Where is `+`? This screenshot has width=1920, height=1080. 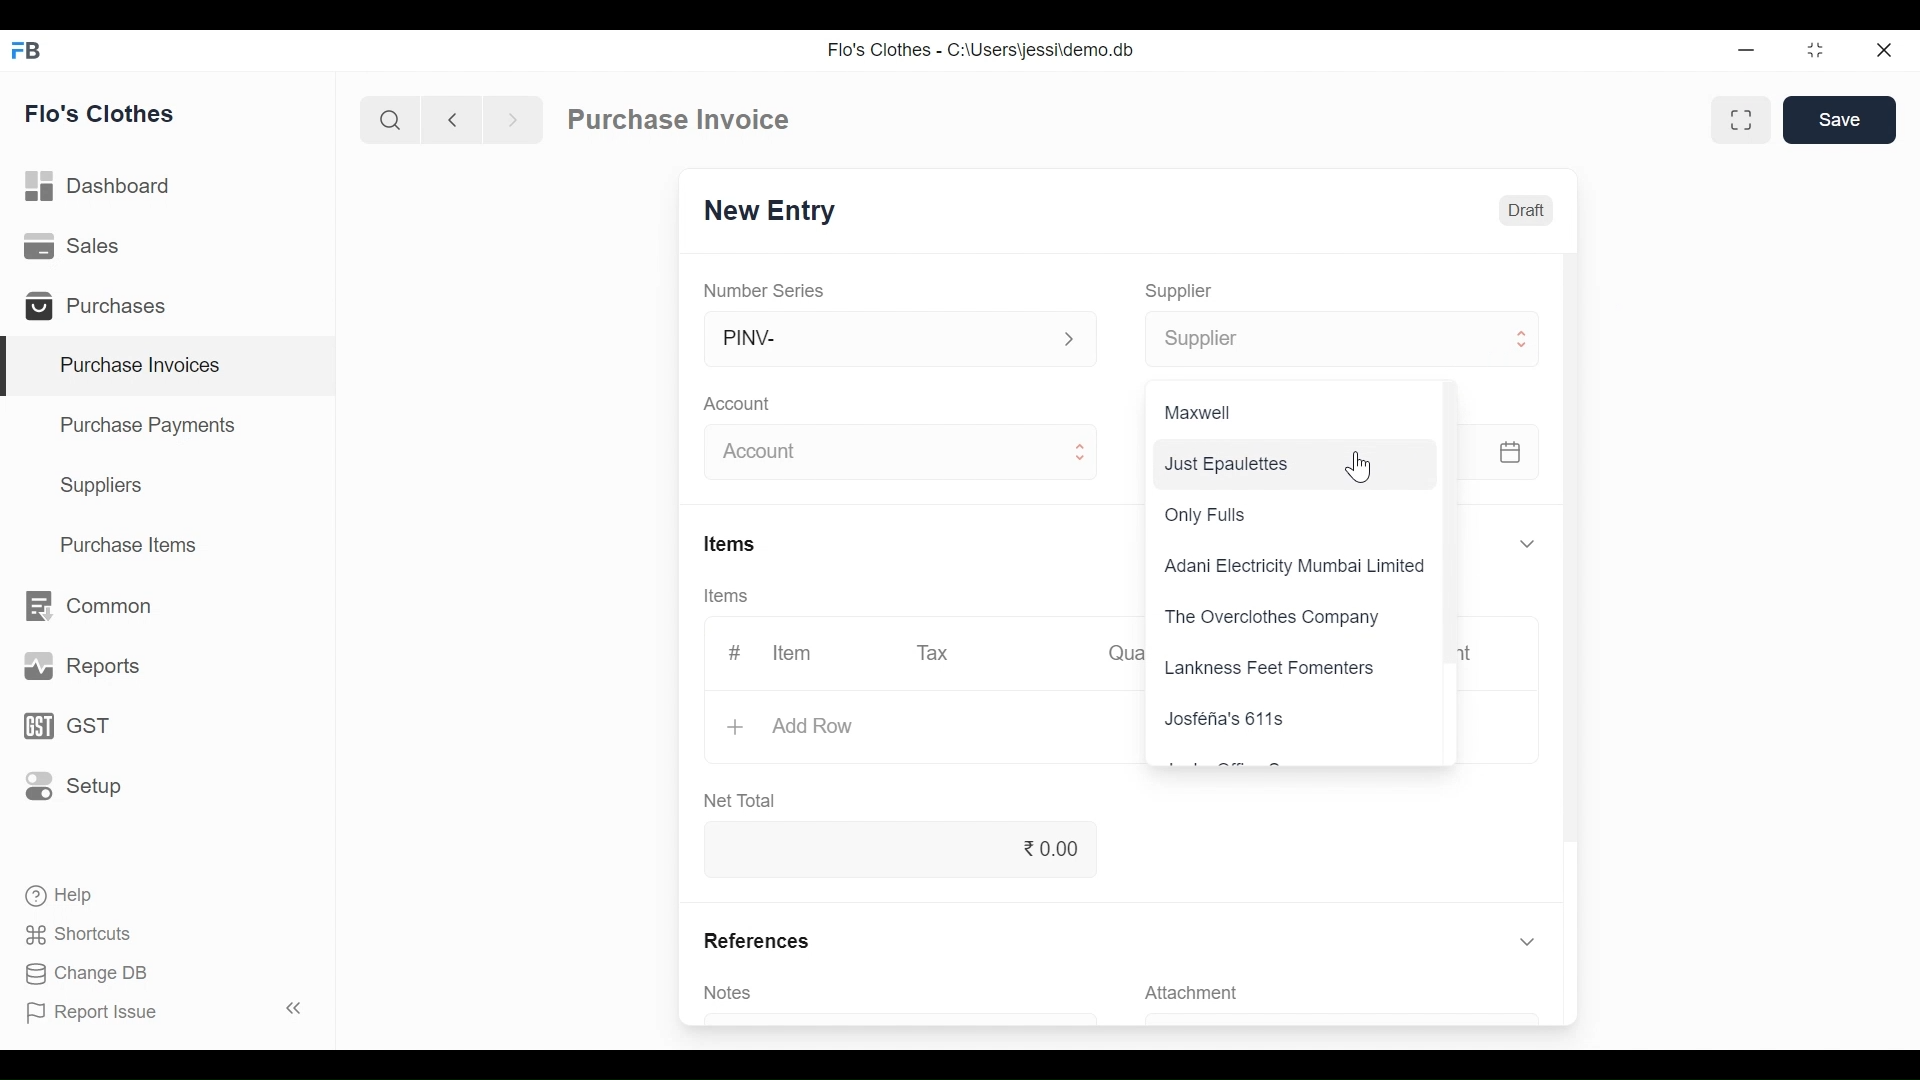 + is located at coordinates (739, 727).